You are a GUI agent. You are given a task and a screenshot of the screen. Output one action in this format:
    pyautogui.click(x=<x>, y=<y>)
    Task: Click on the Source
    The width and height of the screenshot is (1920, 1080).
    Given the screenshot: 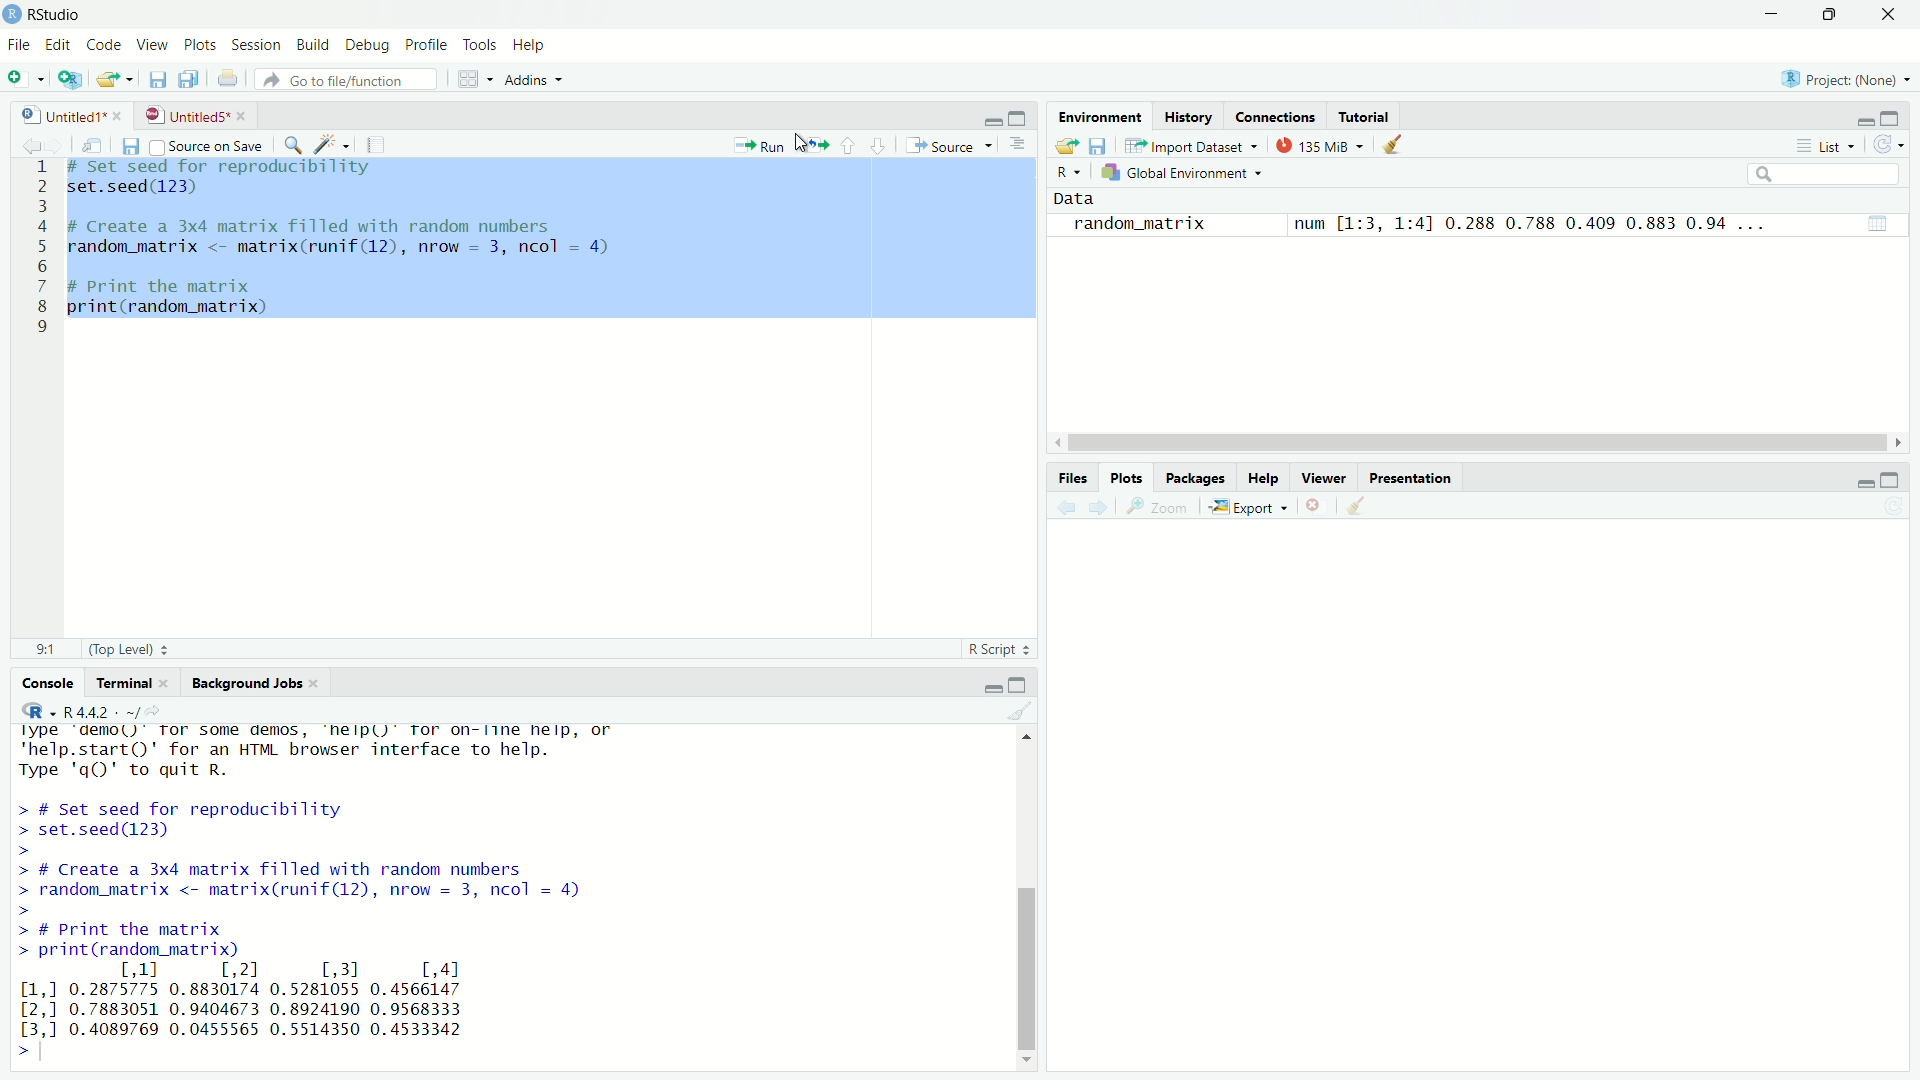 What is the action you would take?
    pyautogui.click(x=952, y=143)
    